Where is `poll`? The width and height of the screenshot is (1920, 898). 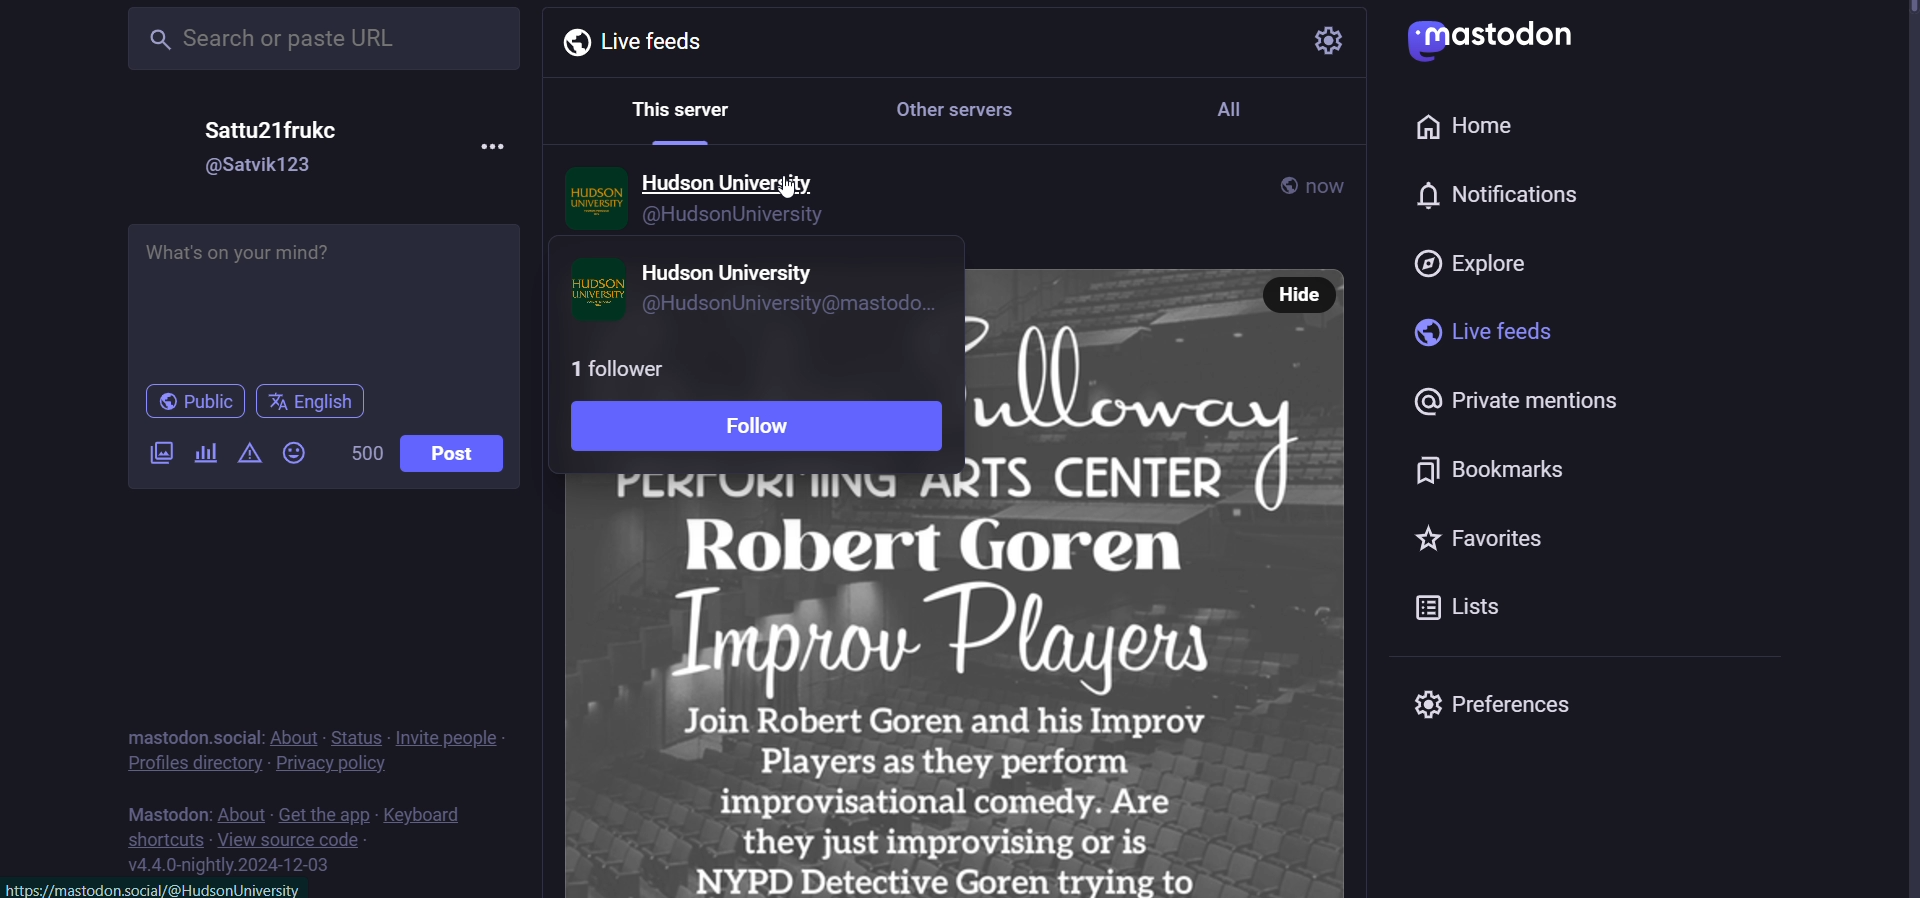 poll is located at coordinates (205, 454).